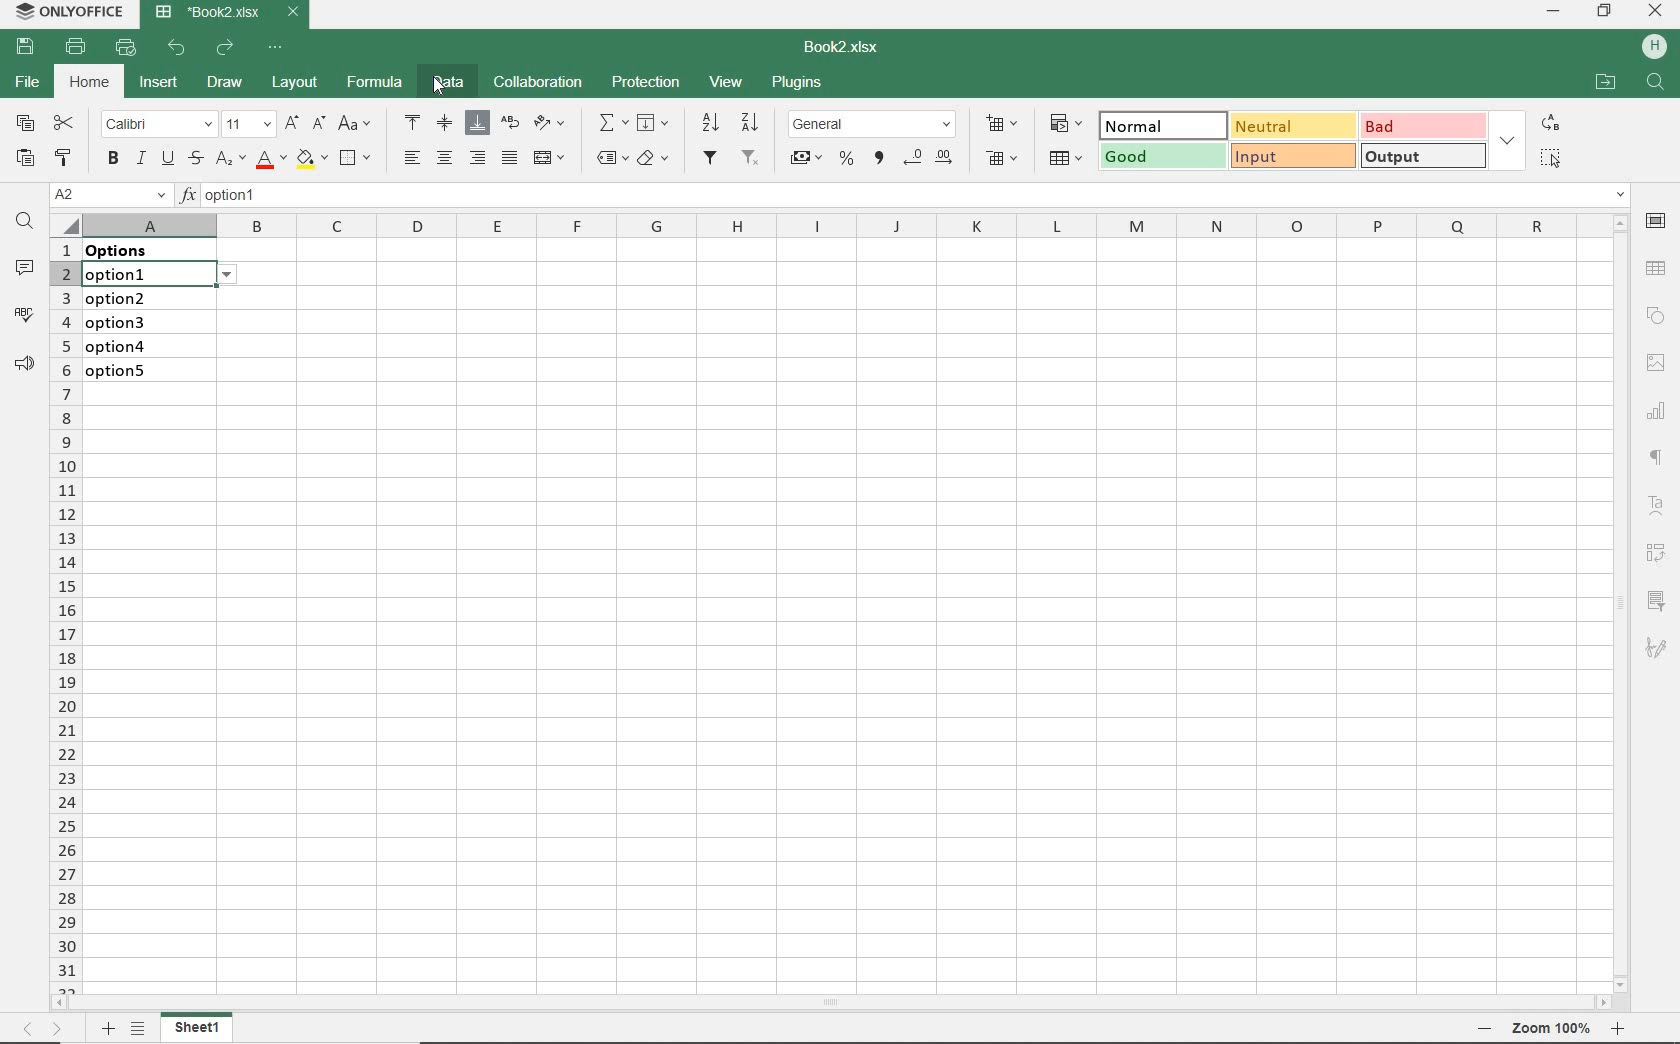 Image resolution: width=1680 pixels, height=1044 pixels. What do you see at coordinates (89, 86) in the screenshot?
I see `HOME` at bounding box center [89, 86].